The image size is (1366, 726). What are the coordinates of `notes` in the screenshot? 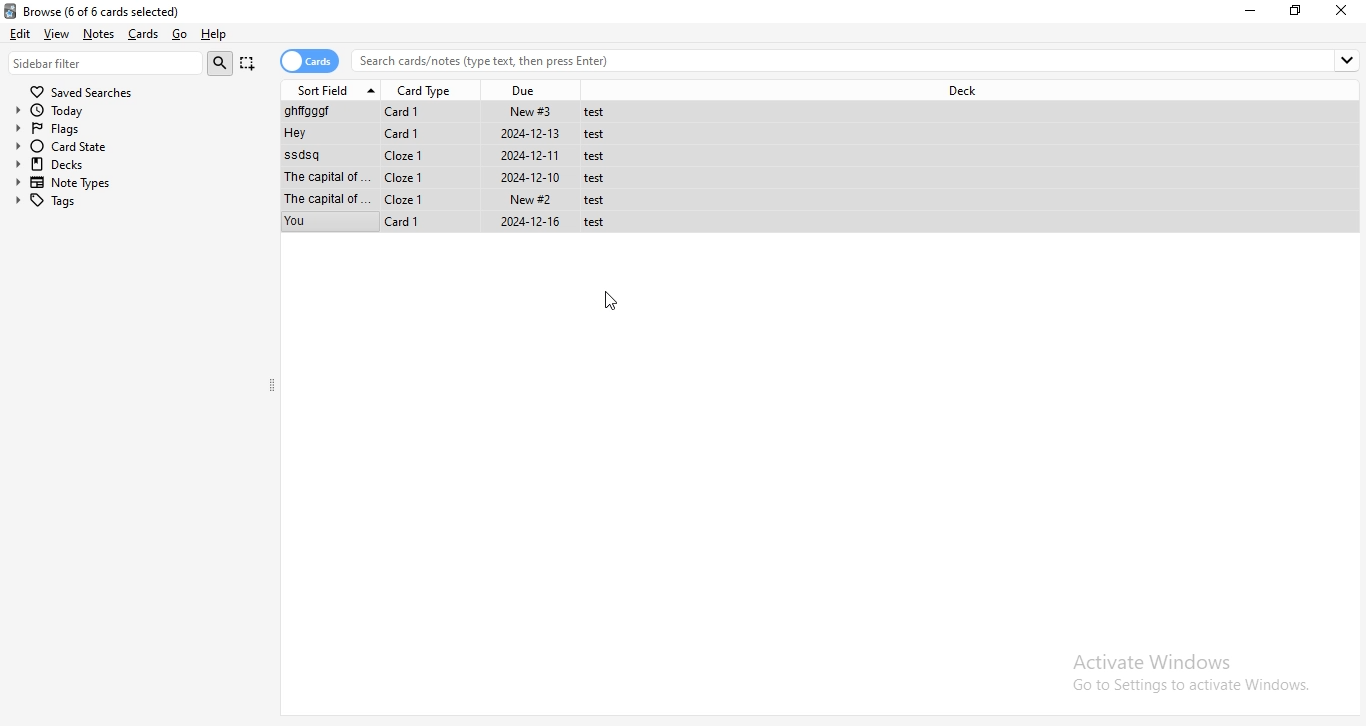 It's located at (102, 33).